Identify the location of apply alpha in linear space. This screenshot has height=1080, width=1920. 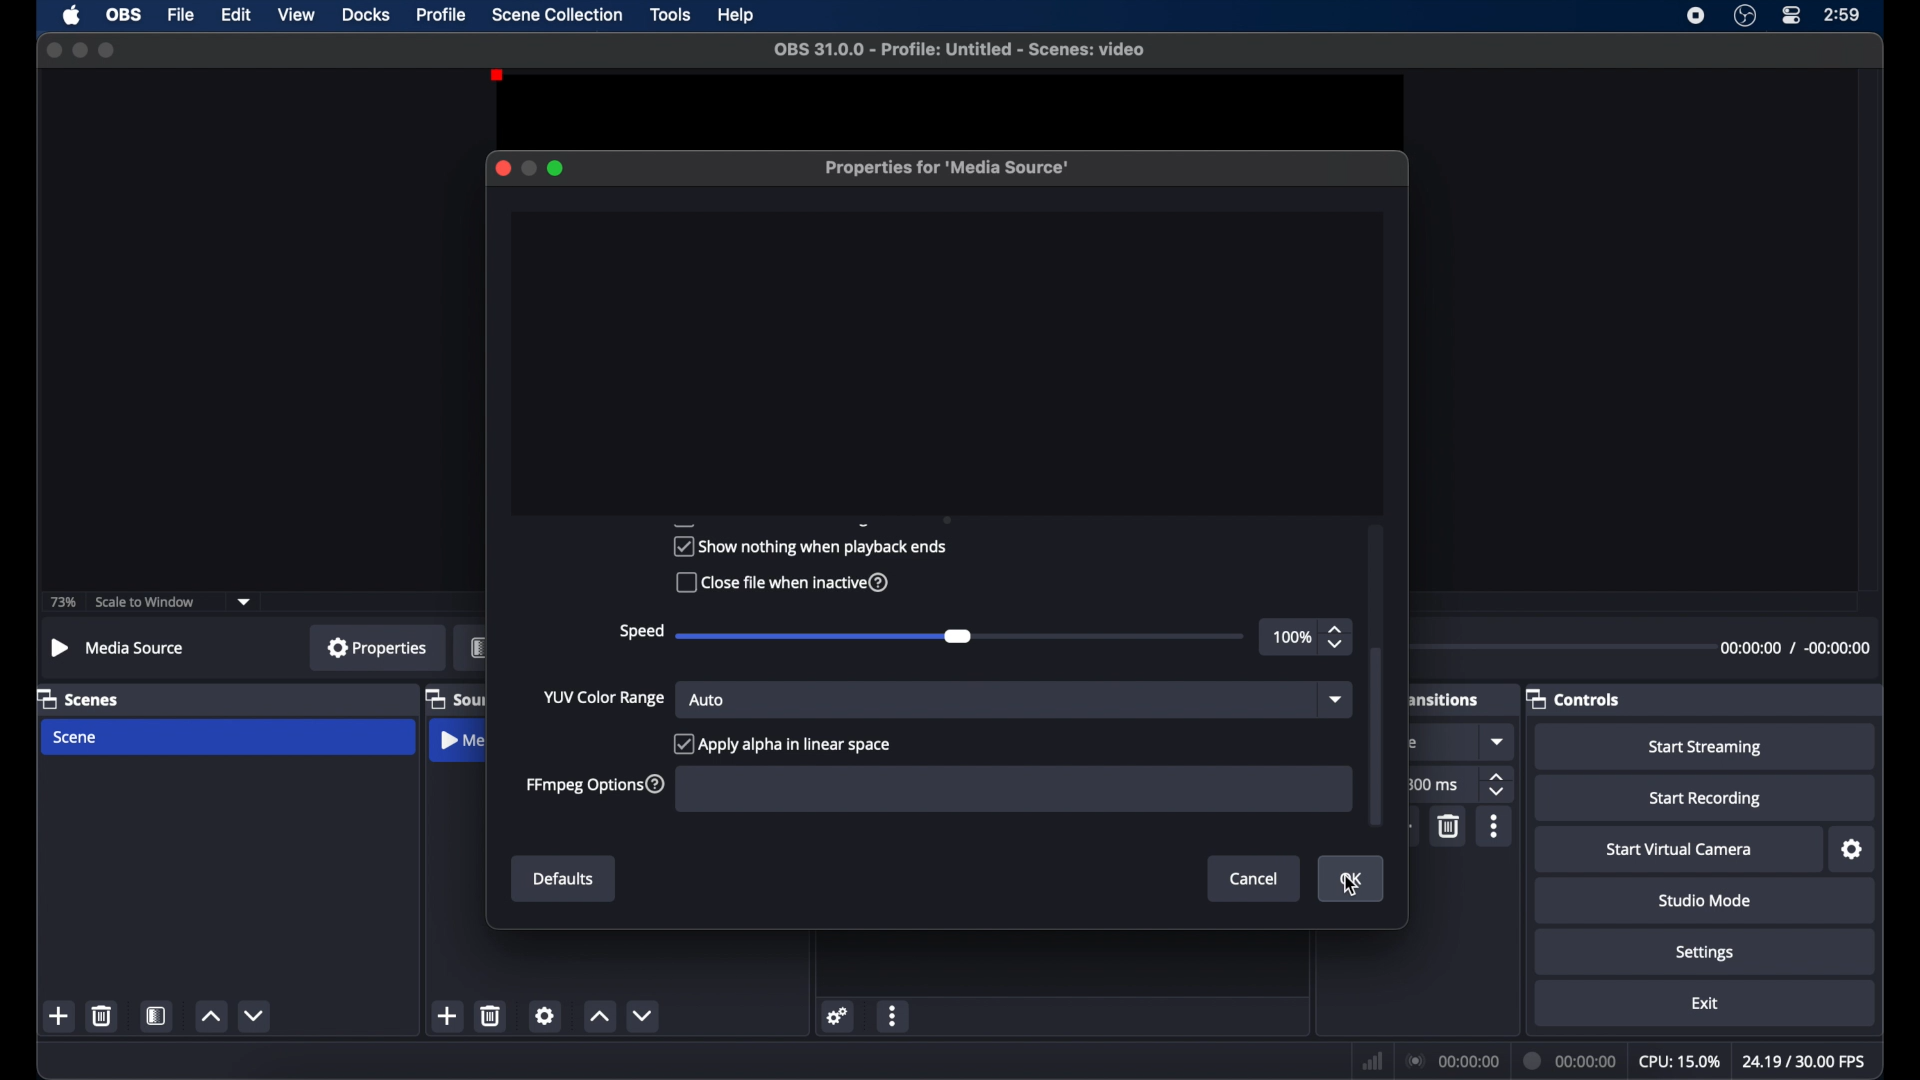
(782, 744).